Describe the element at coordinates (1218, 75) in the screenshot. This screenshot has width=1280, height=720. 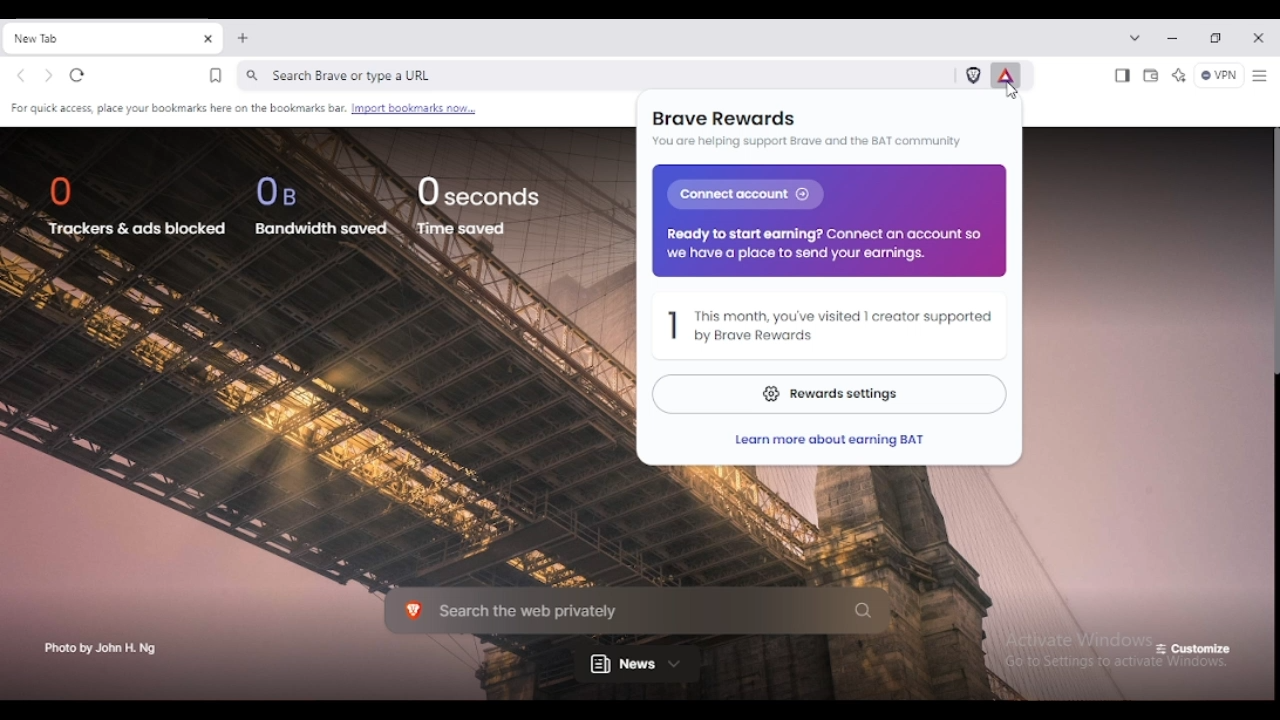
I see `brave firewall + VPN` at that location.